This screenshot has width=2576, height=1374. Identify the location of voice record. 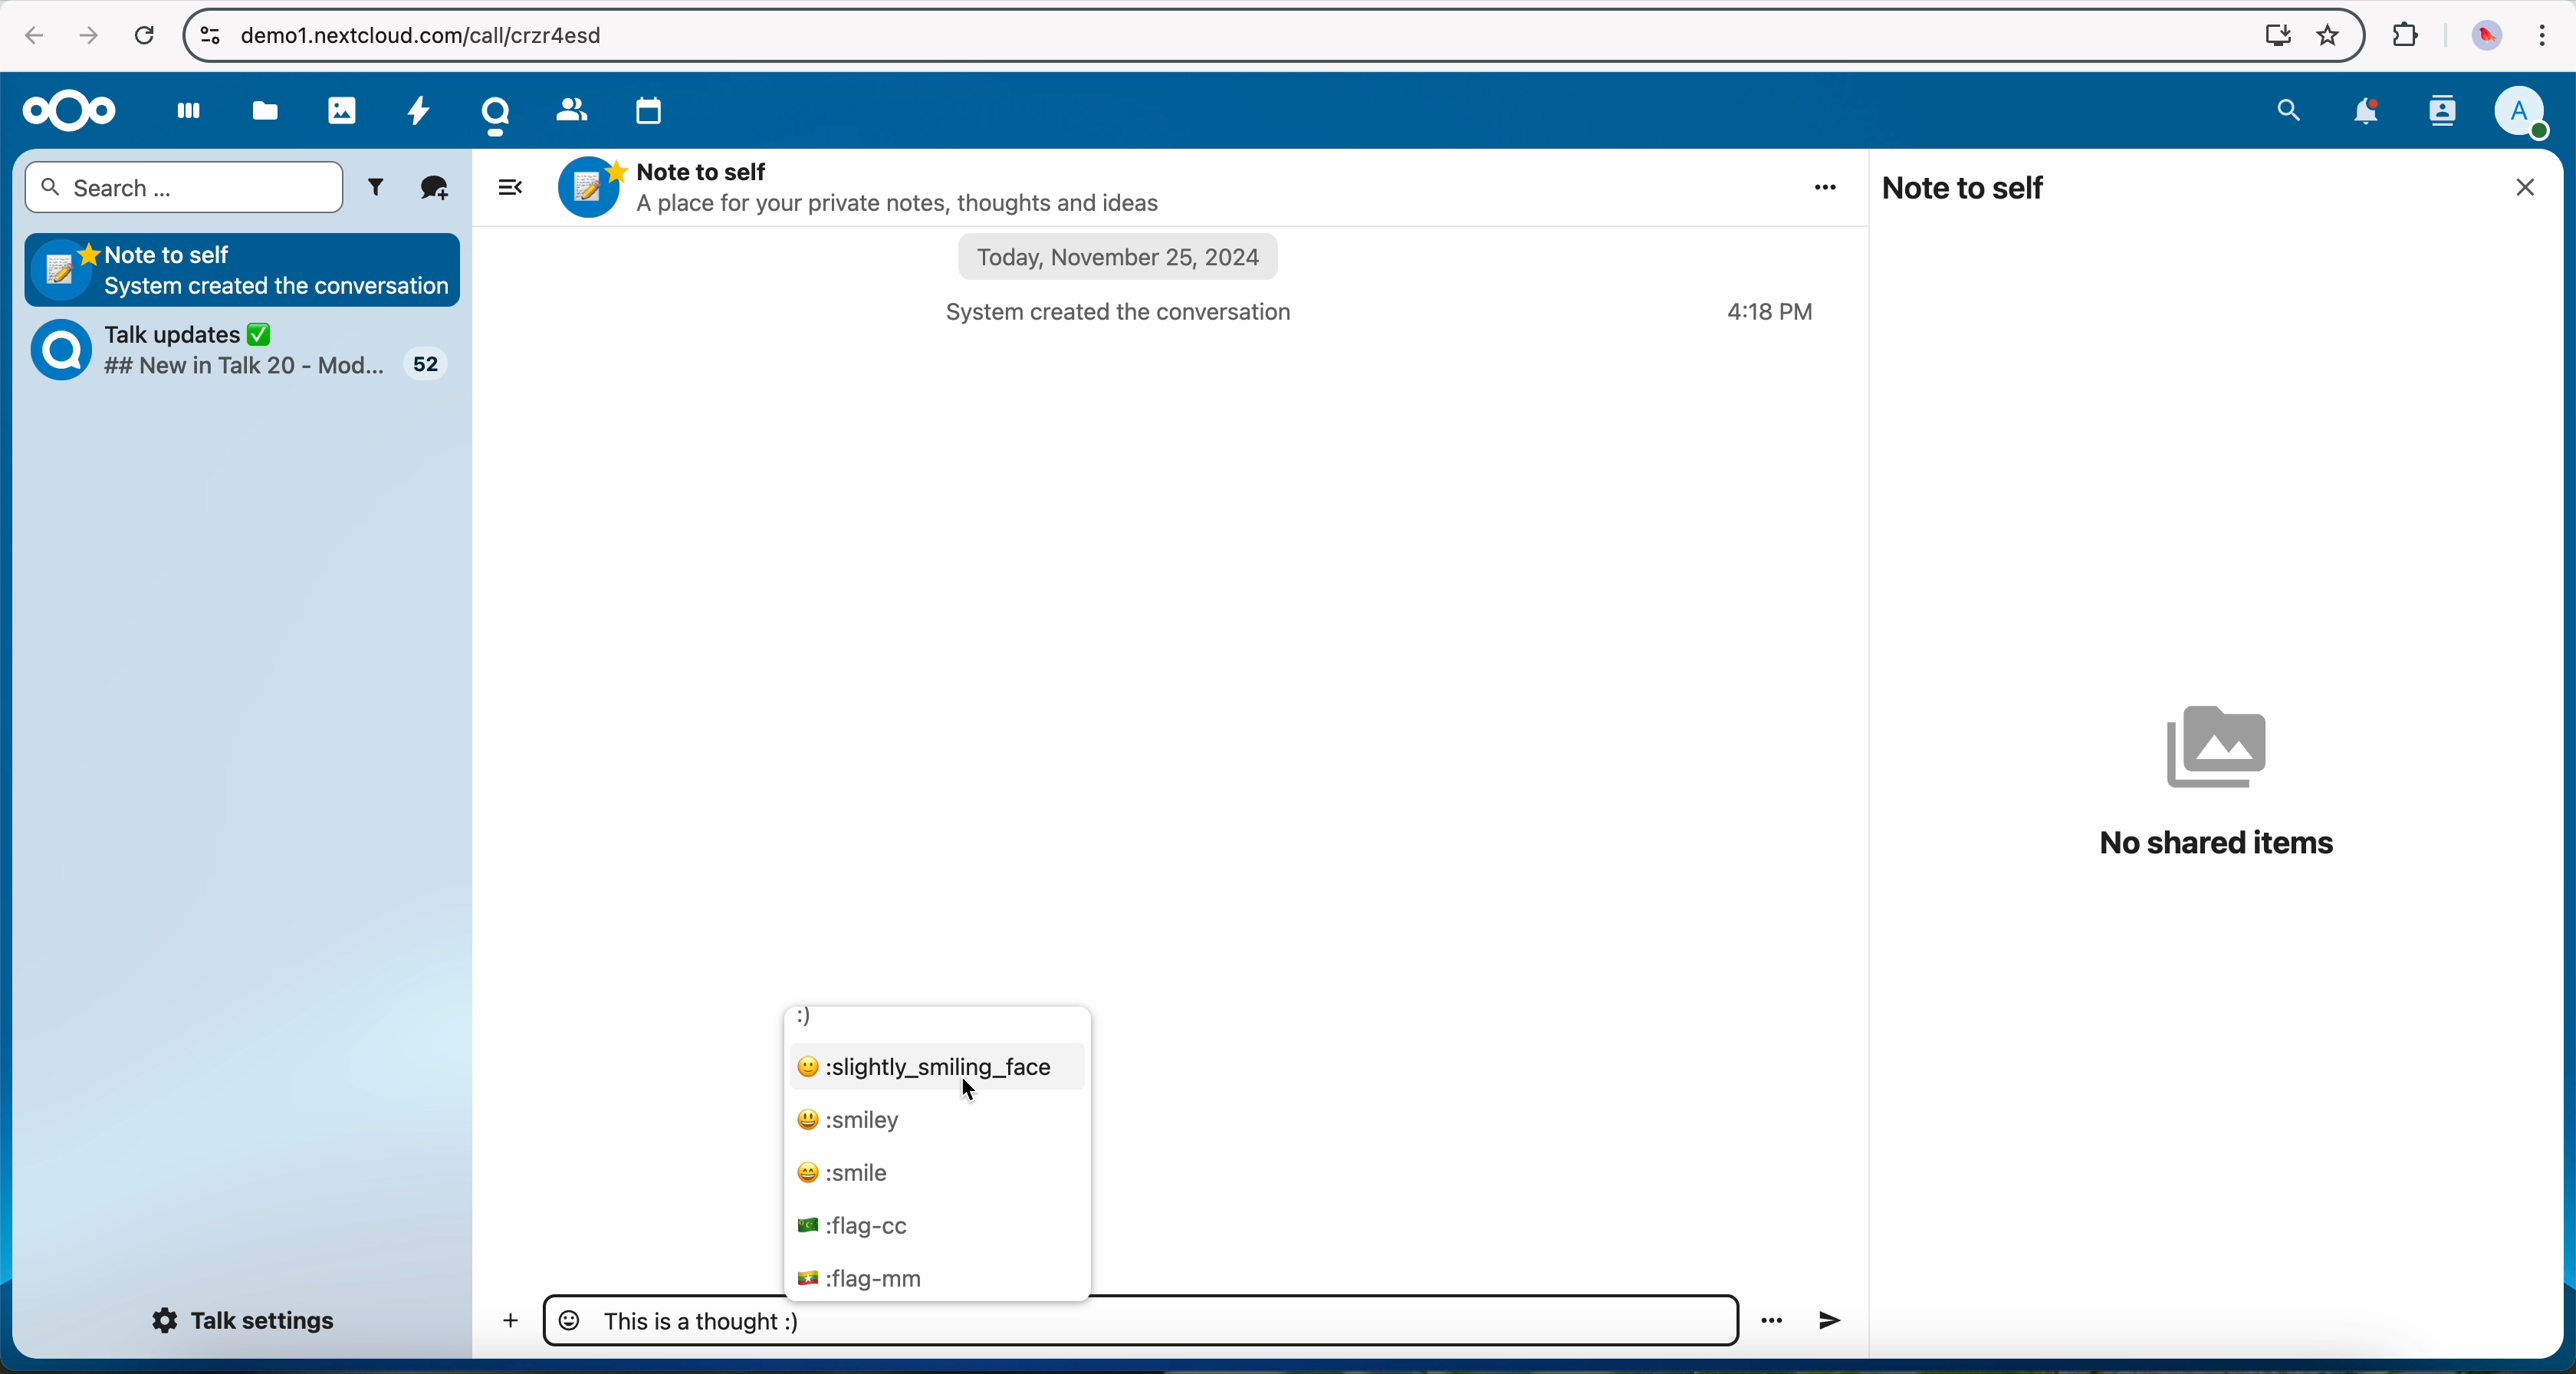
(1835, 1320).